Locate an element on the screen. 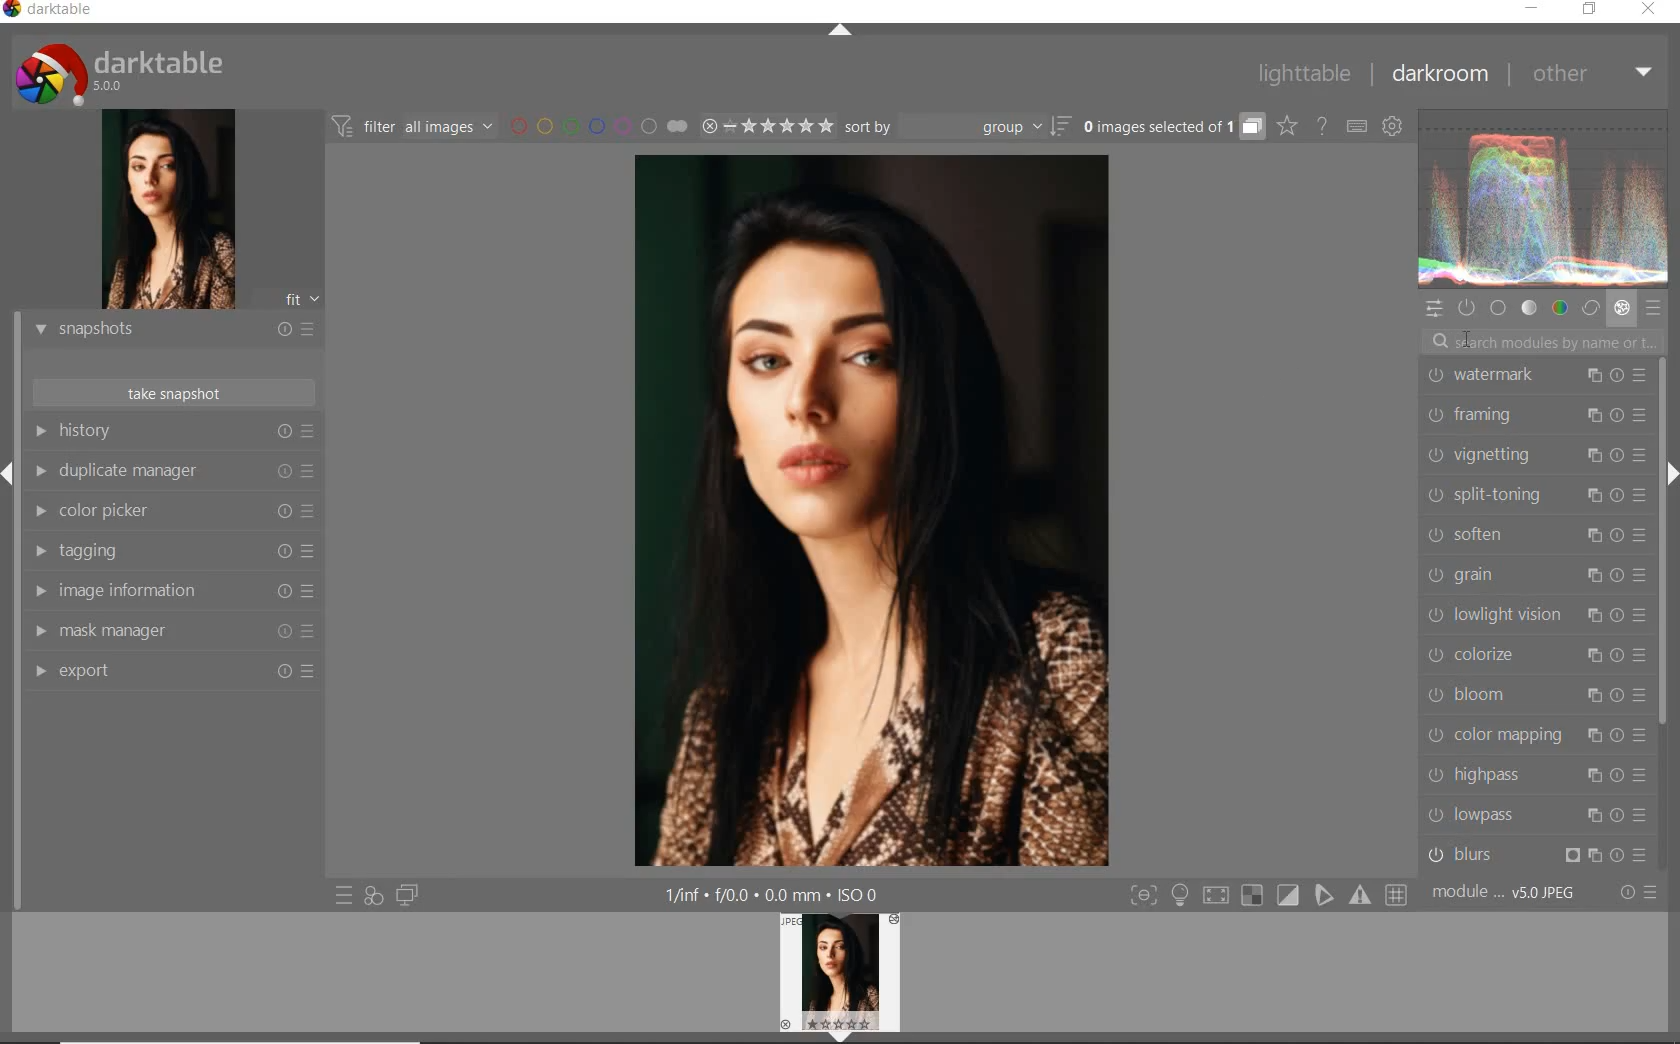 This screenshot has height=1044, width=1680. image preview is located at coordinates (169, 209).